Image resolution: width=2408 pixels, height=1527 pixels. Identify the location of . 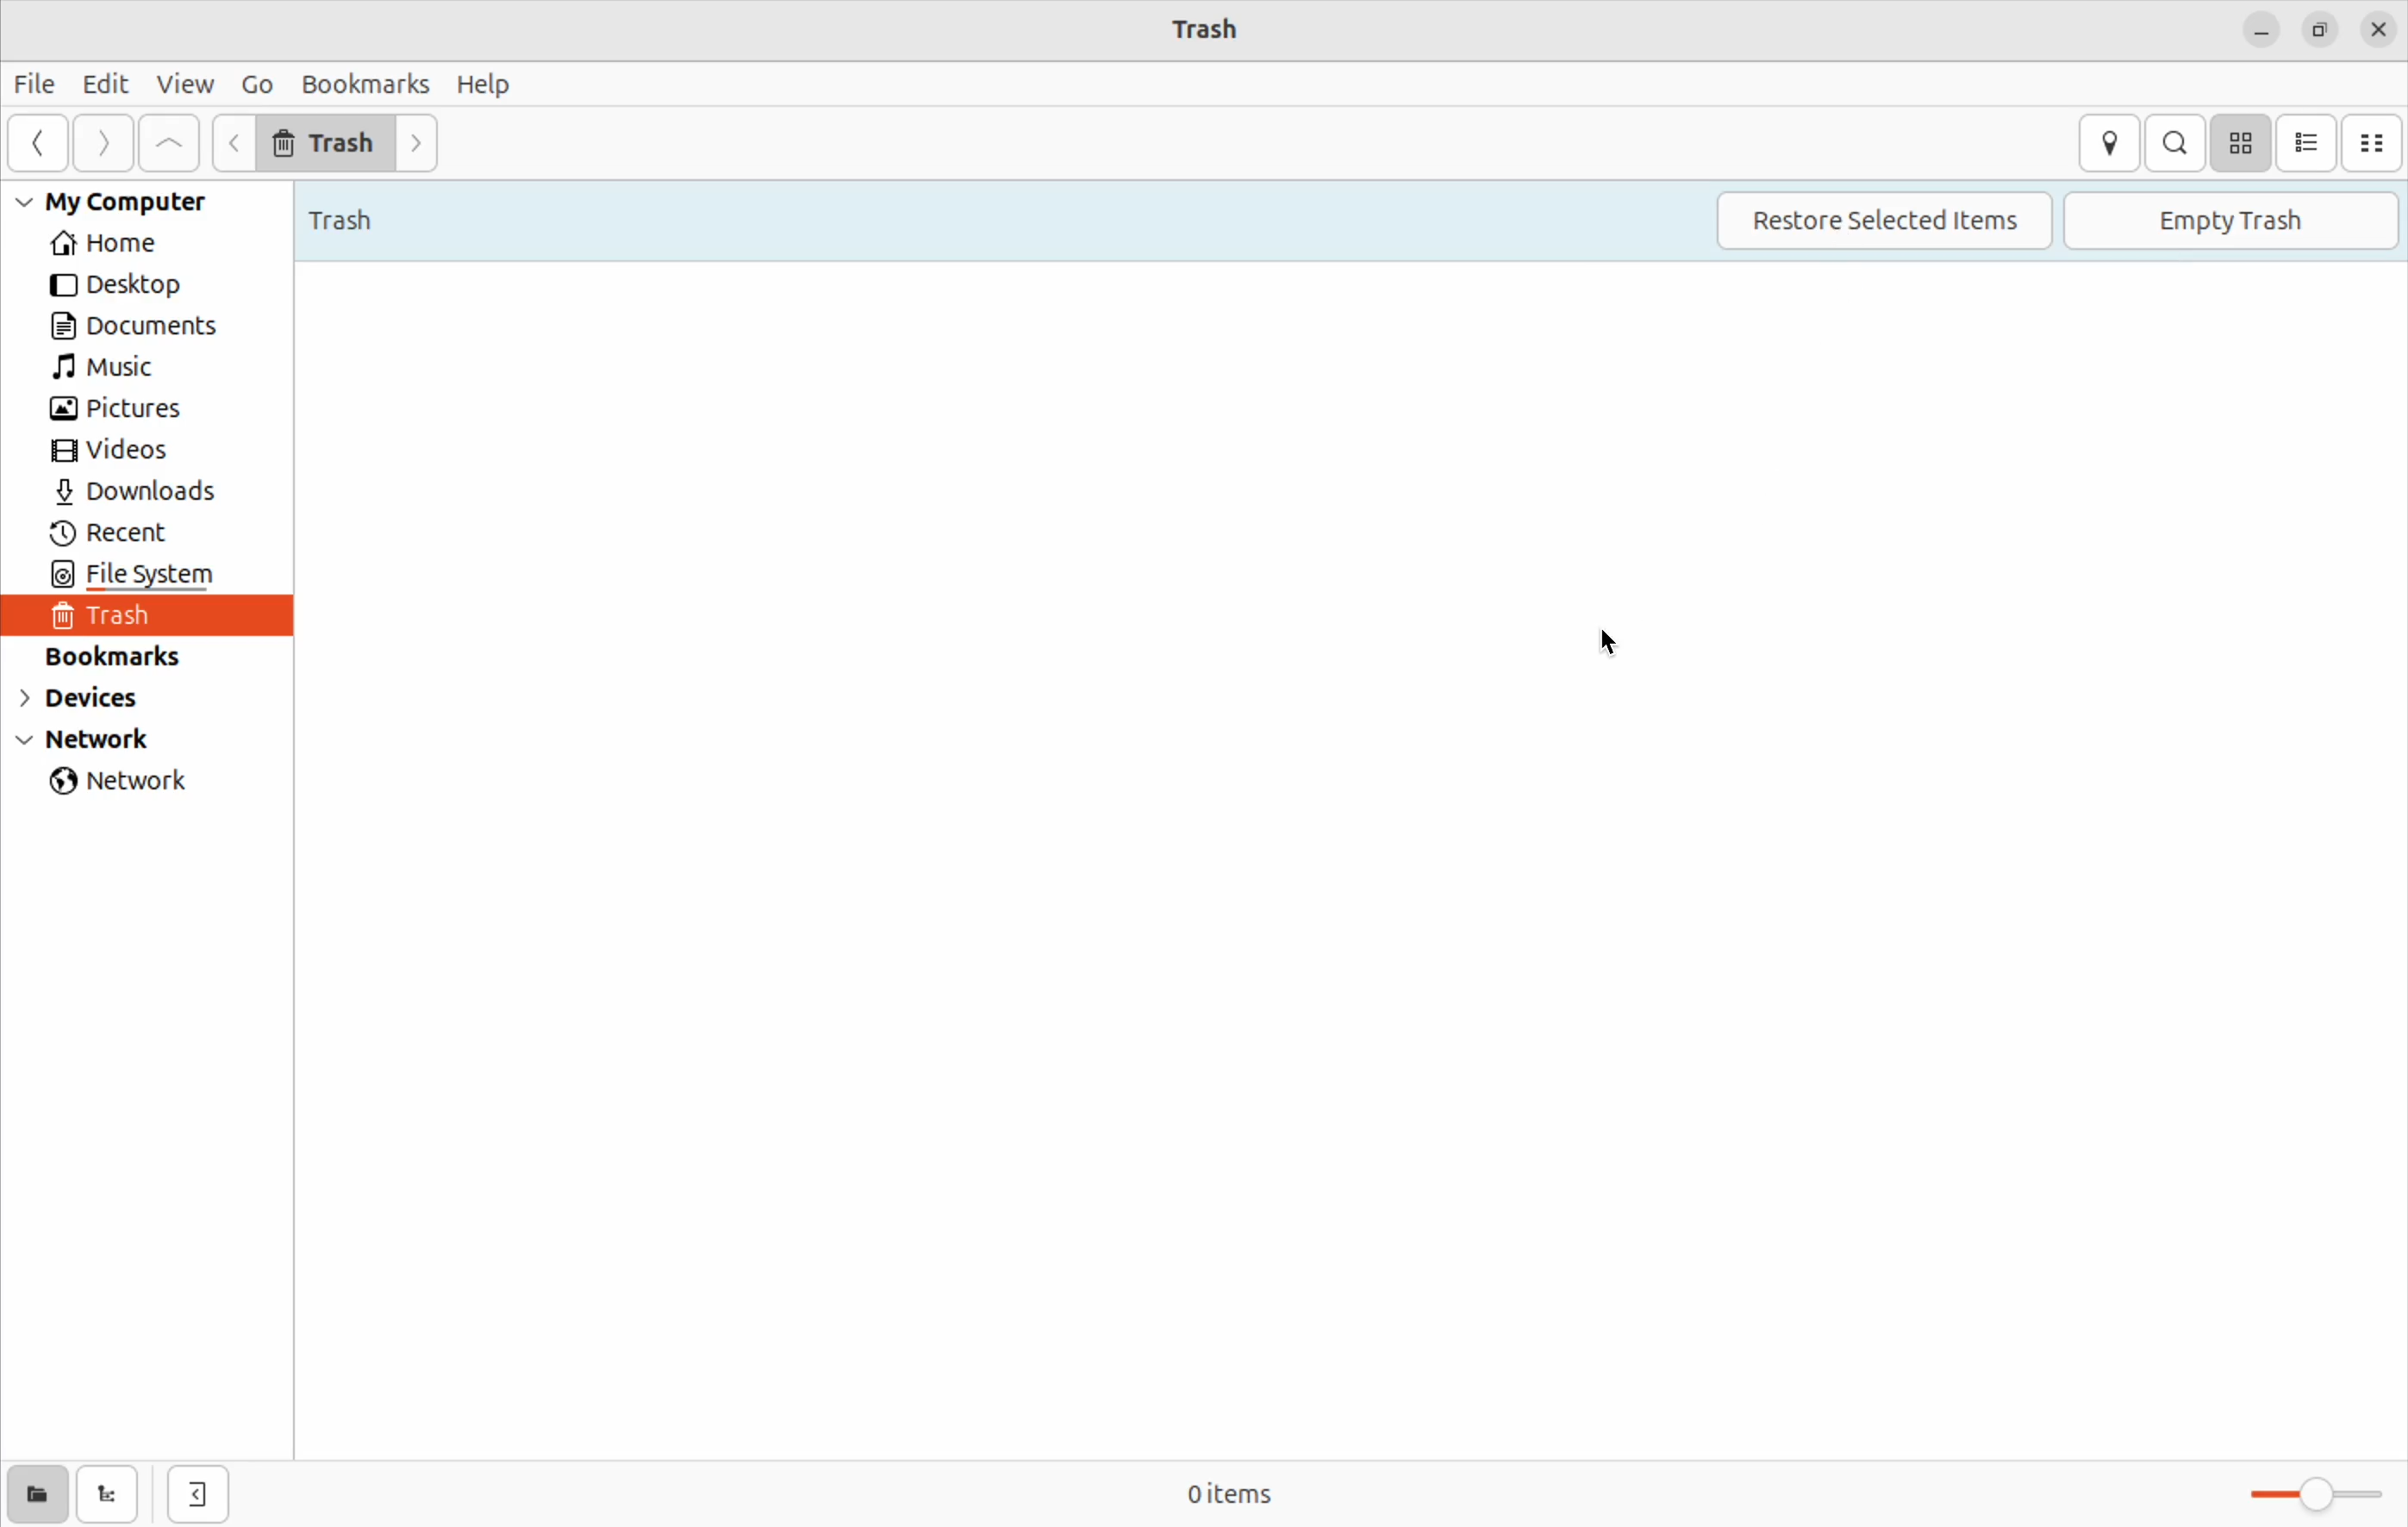
(236, 142).